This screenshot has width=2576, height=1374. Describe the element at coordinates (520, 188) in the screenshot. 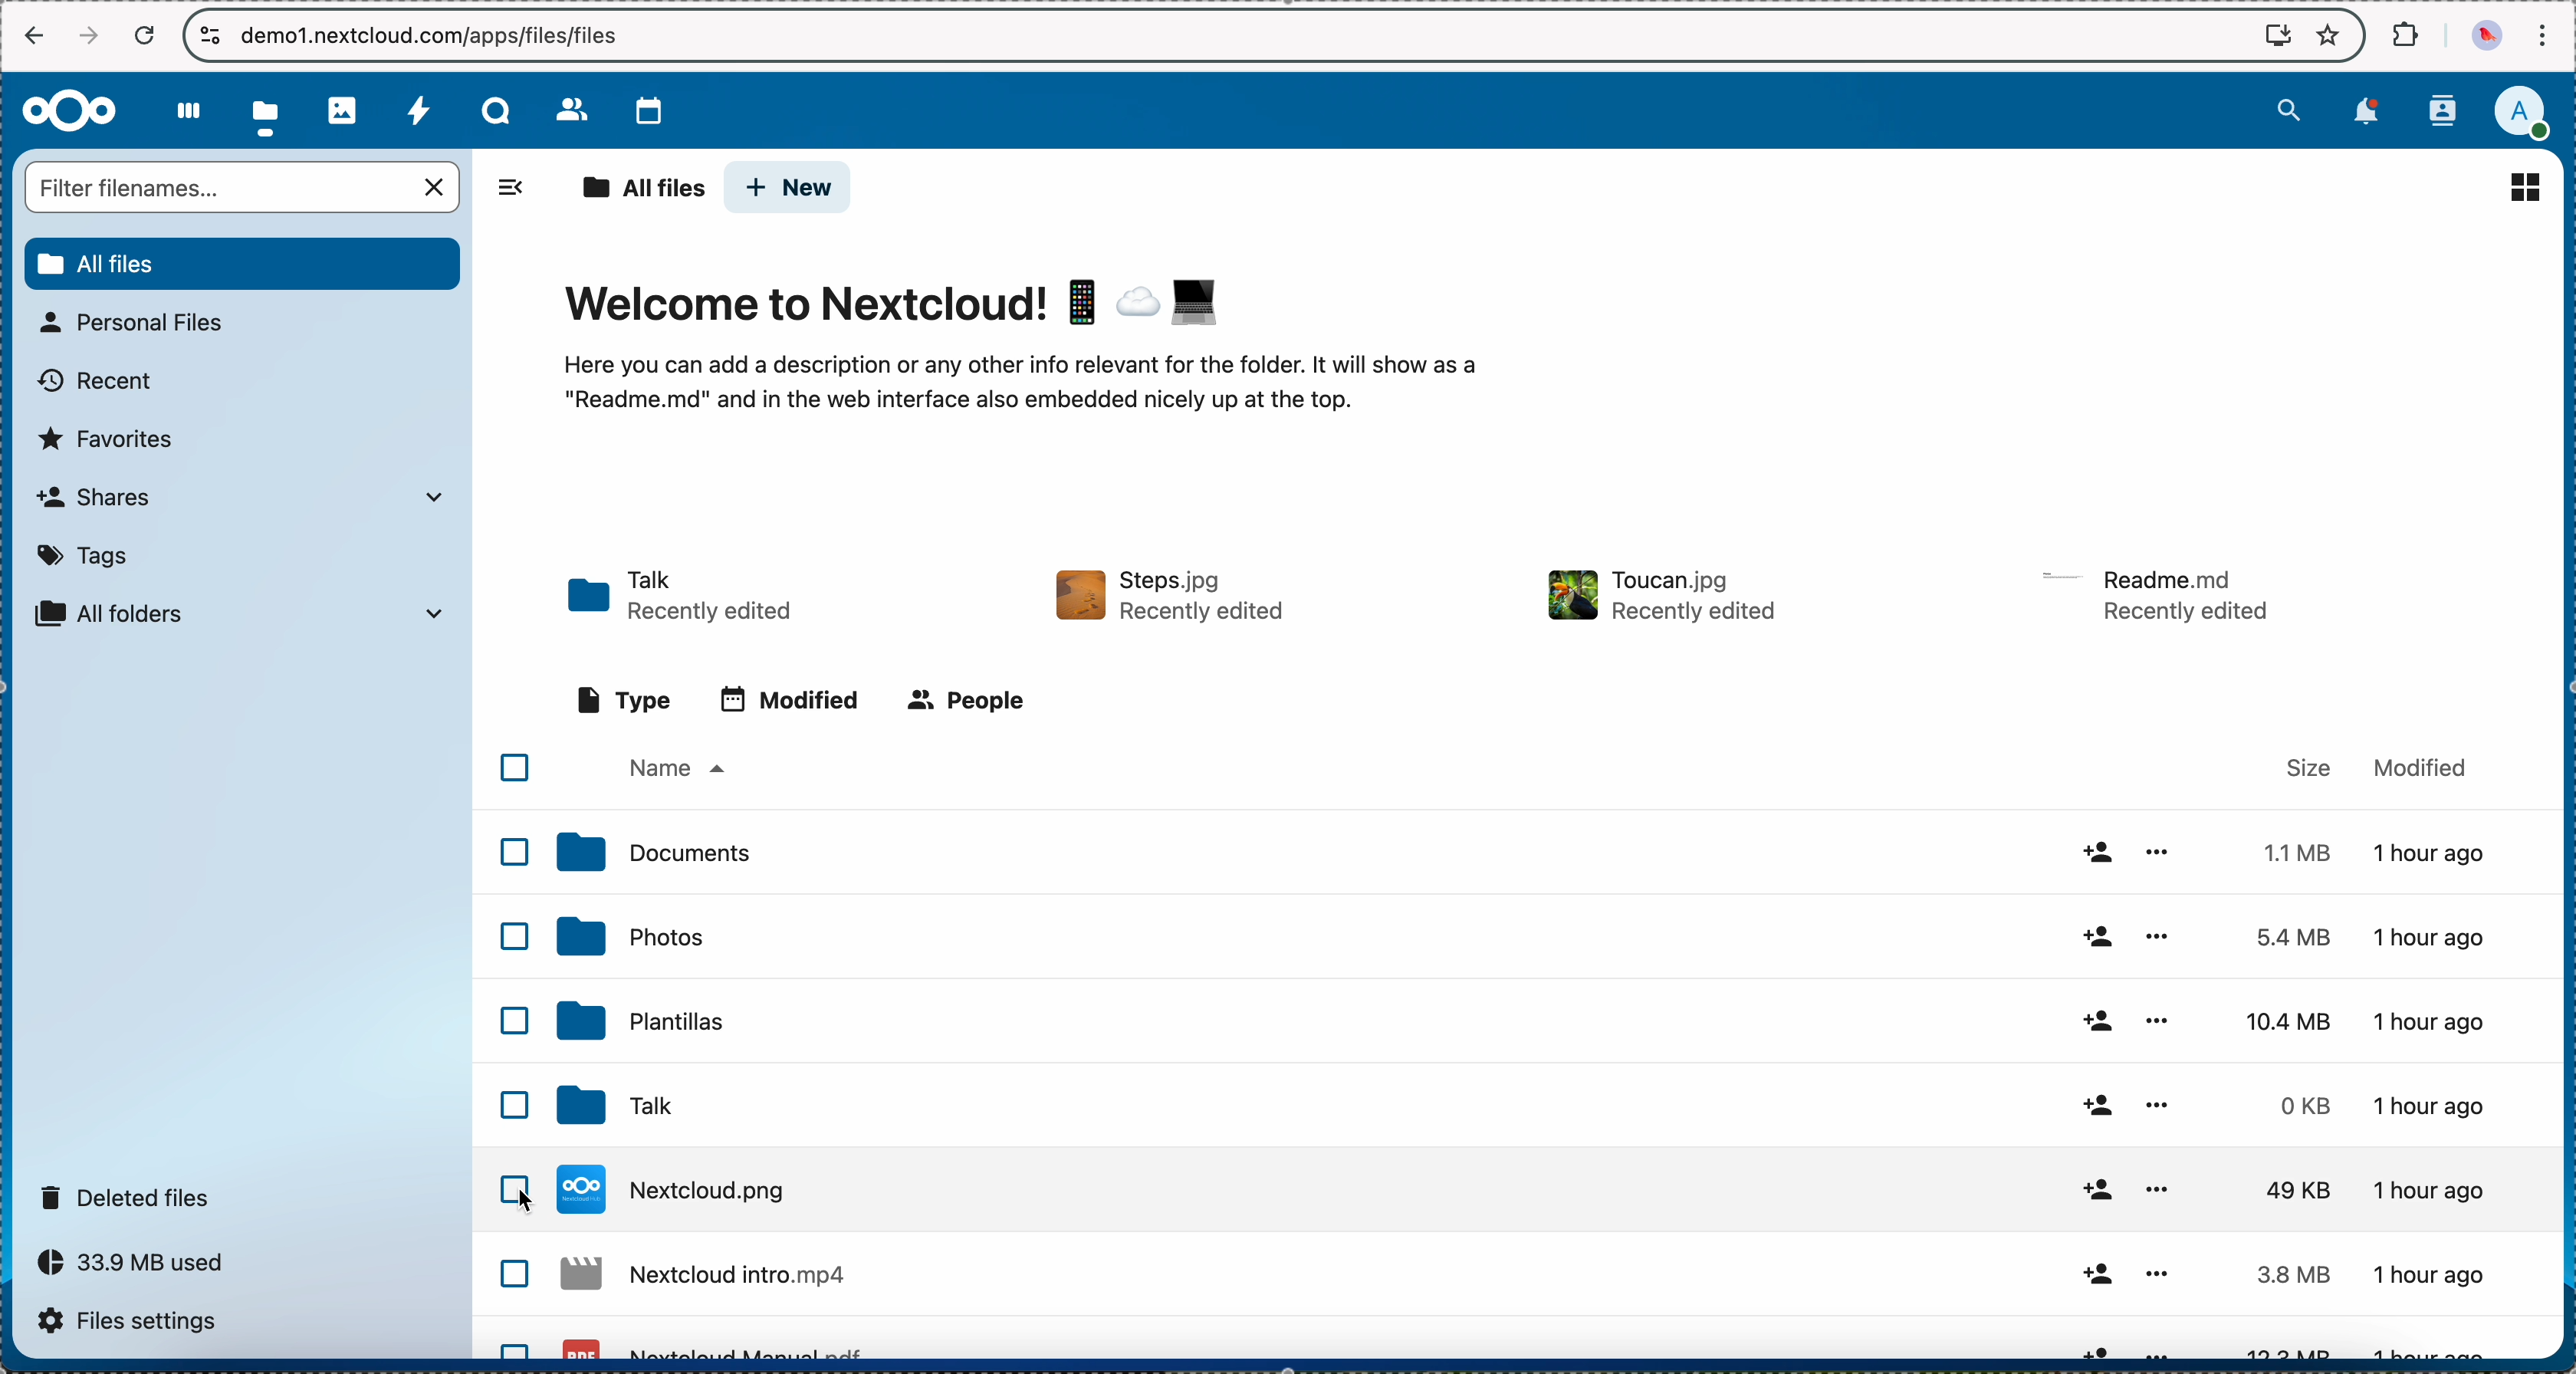

I see `hide options` at that location.